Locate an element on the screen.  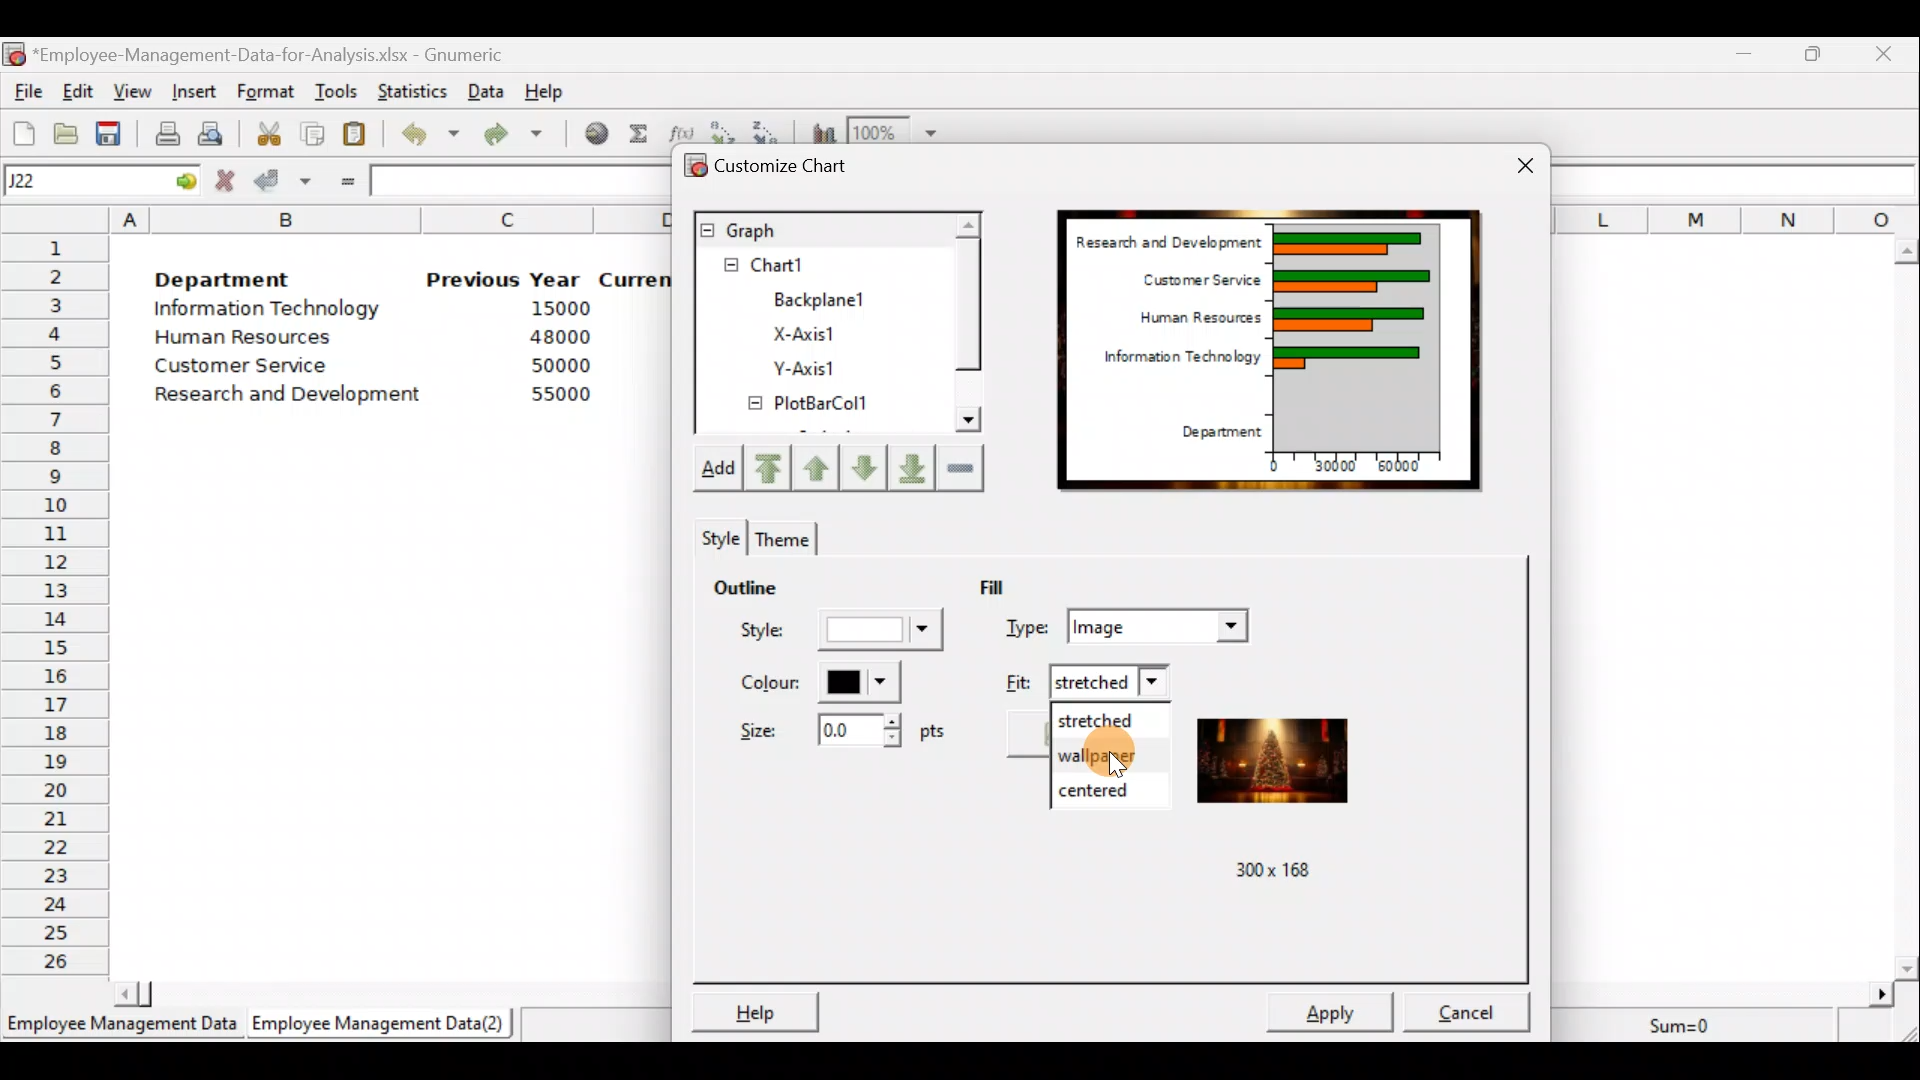
BackPlane1 is located at coordinates (832, 297).